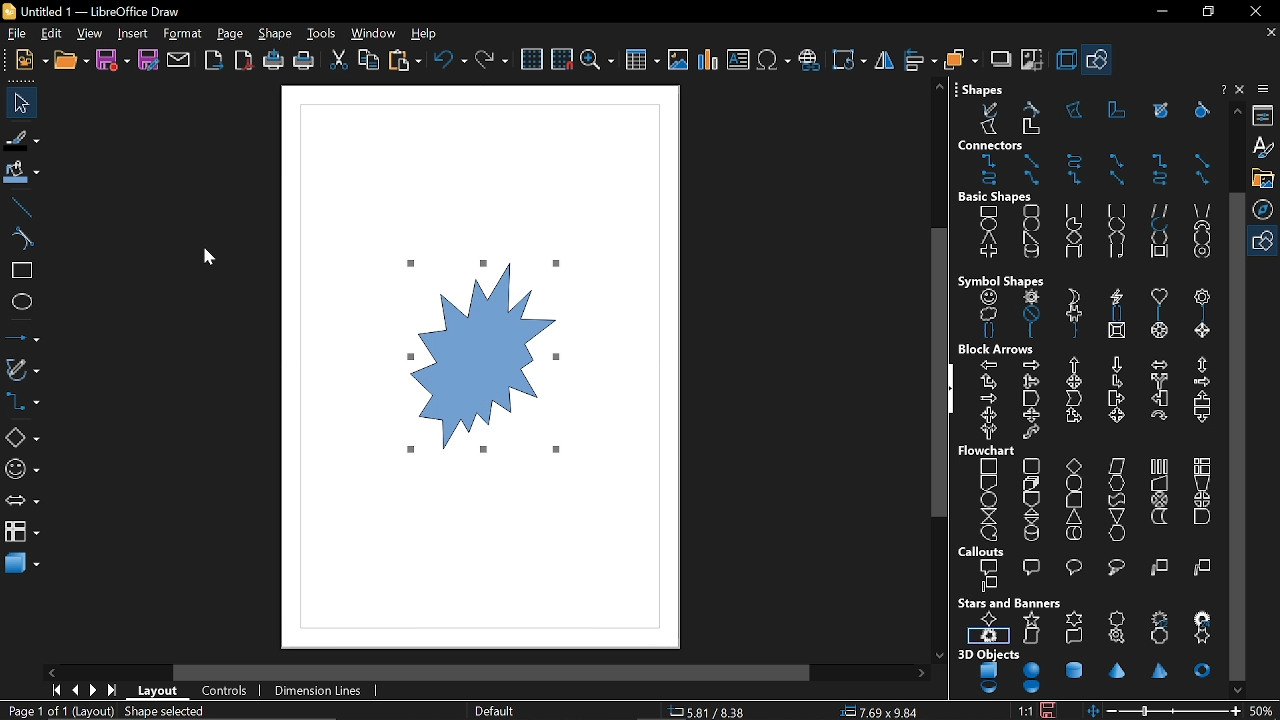 The image size is (1280, 720). I want to click on scaling factor (1:1), so click(1026, 710).